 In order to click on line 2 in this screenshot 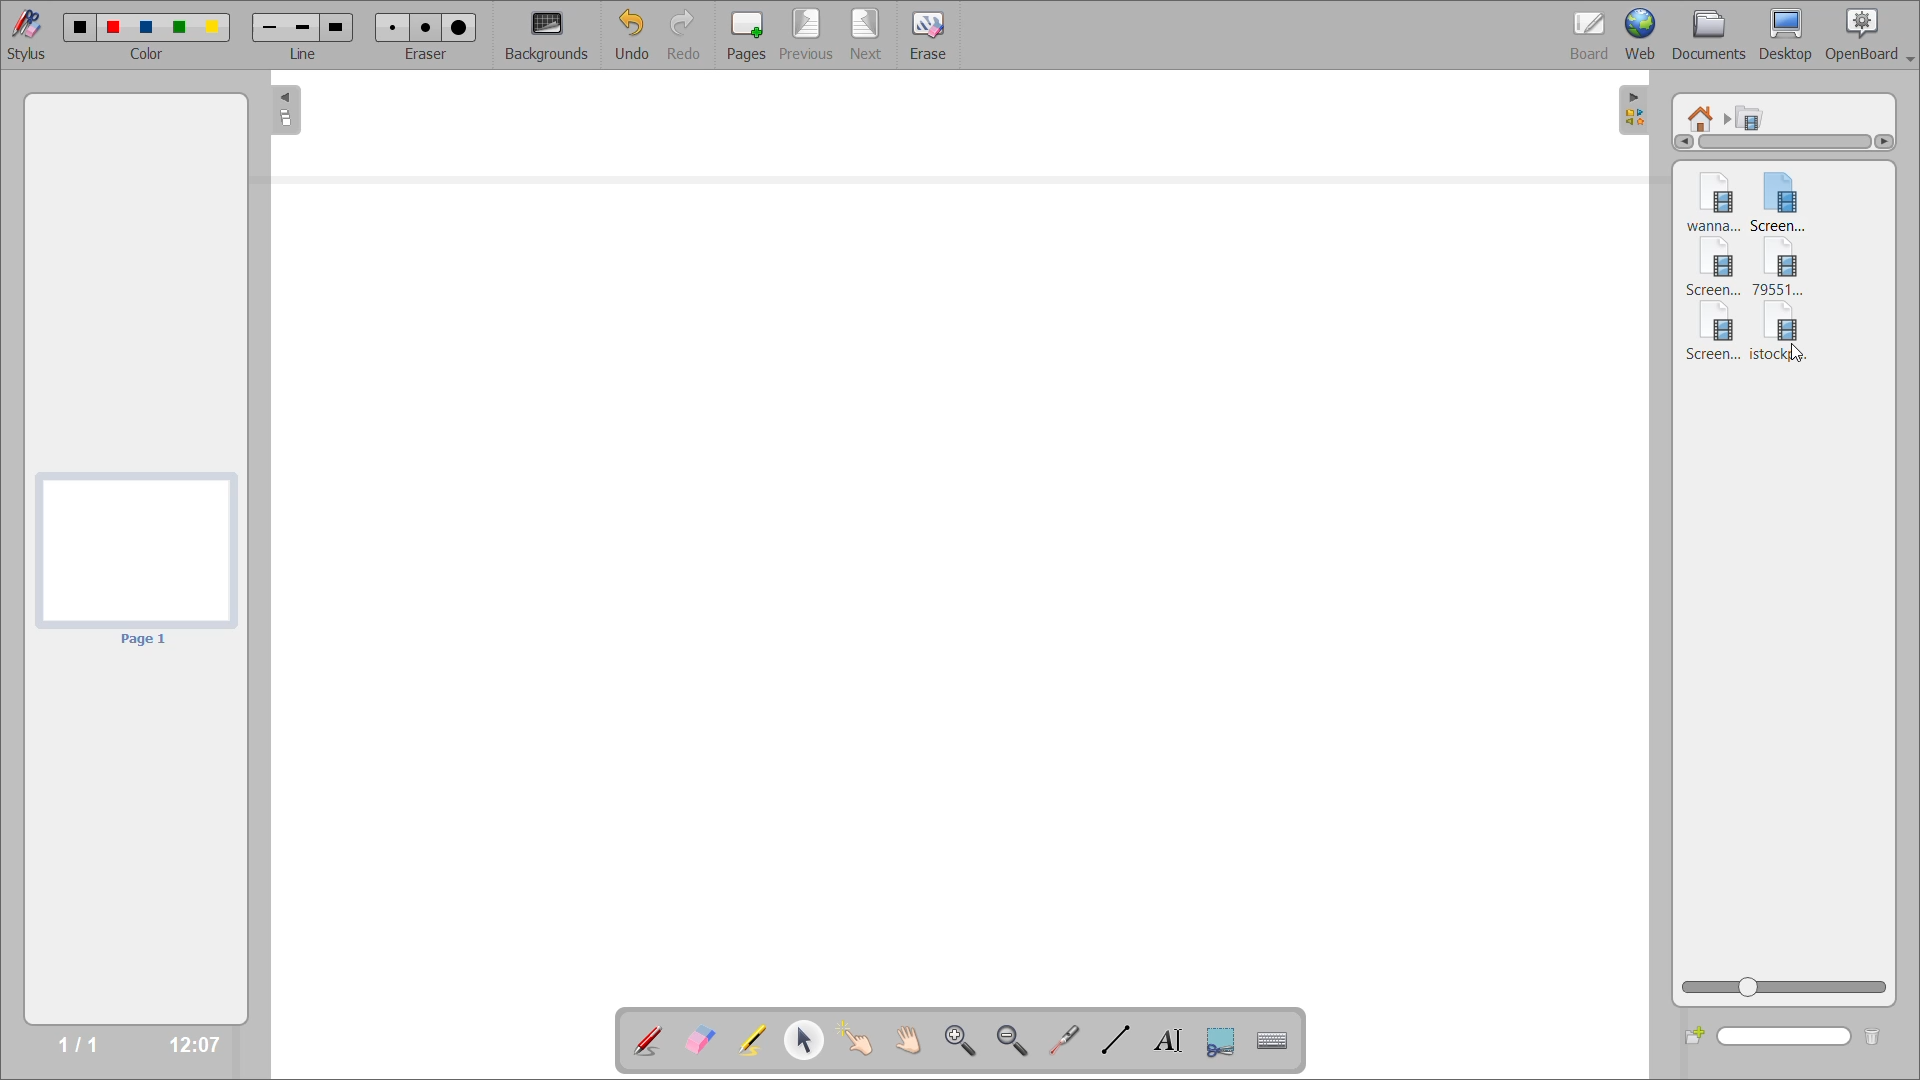, I will do `click(304, 27)`.